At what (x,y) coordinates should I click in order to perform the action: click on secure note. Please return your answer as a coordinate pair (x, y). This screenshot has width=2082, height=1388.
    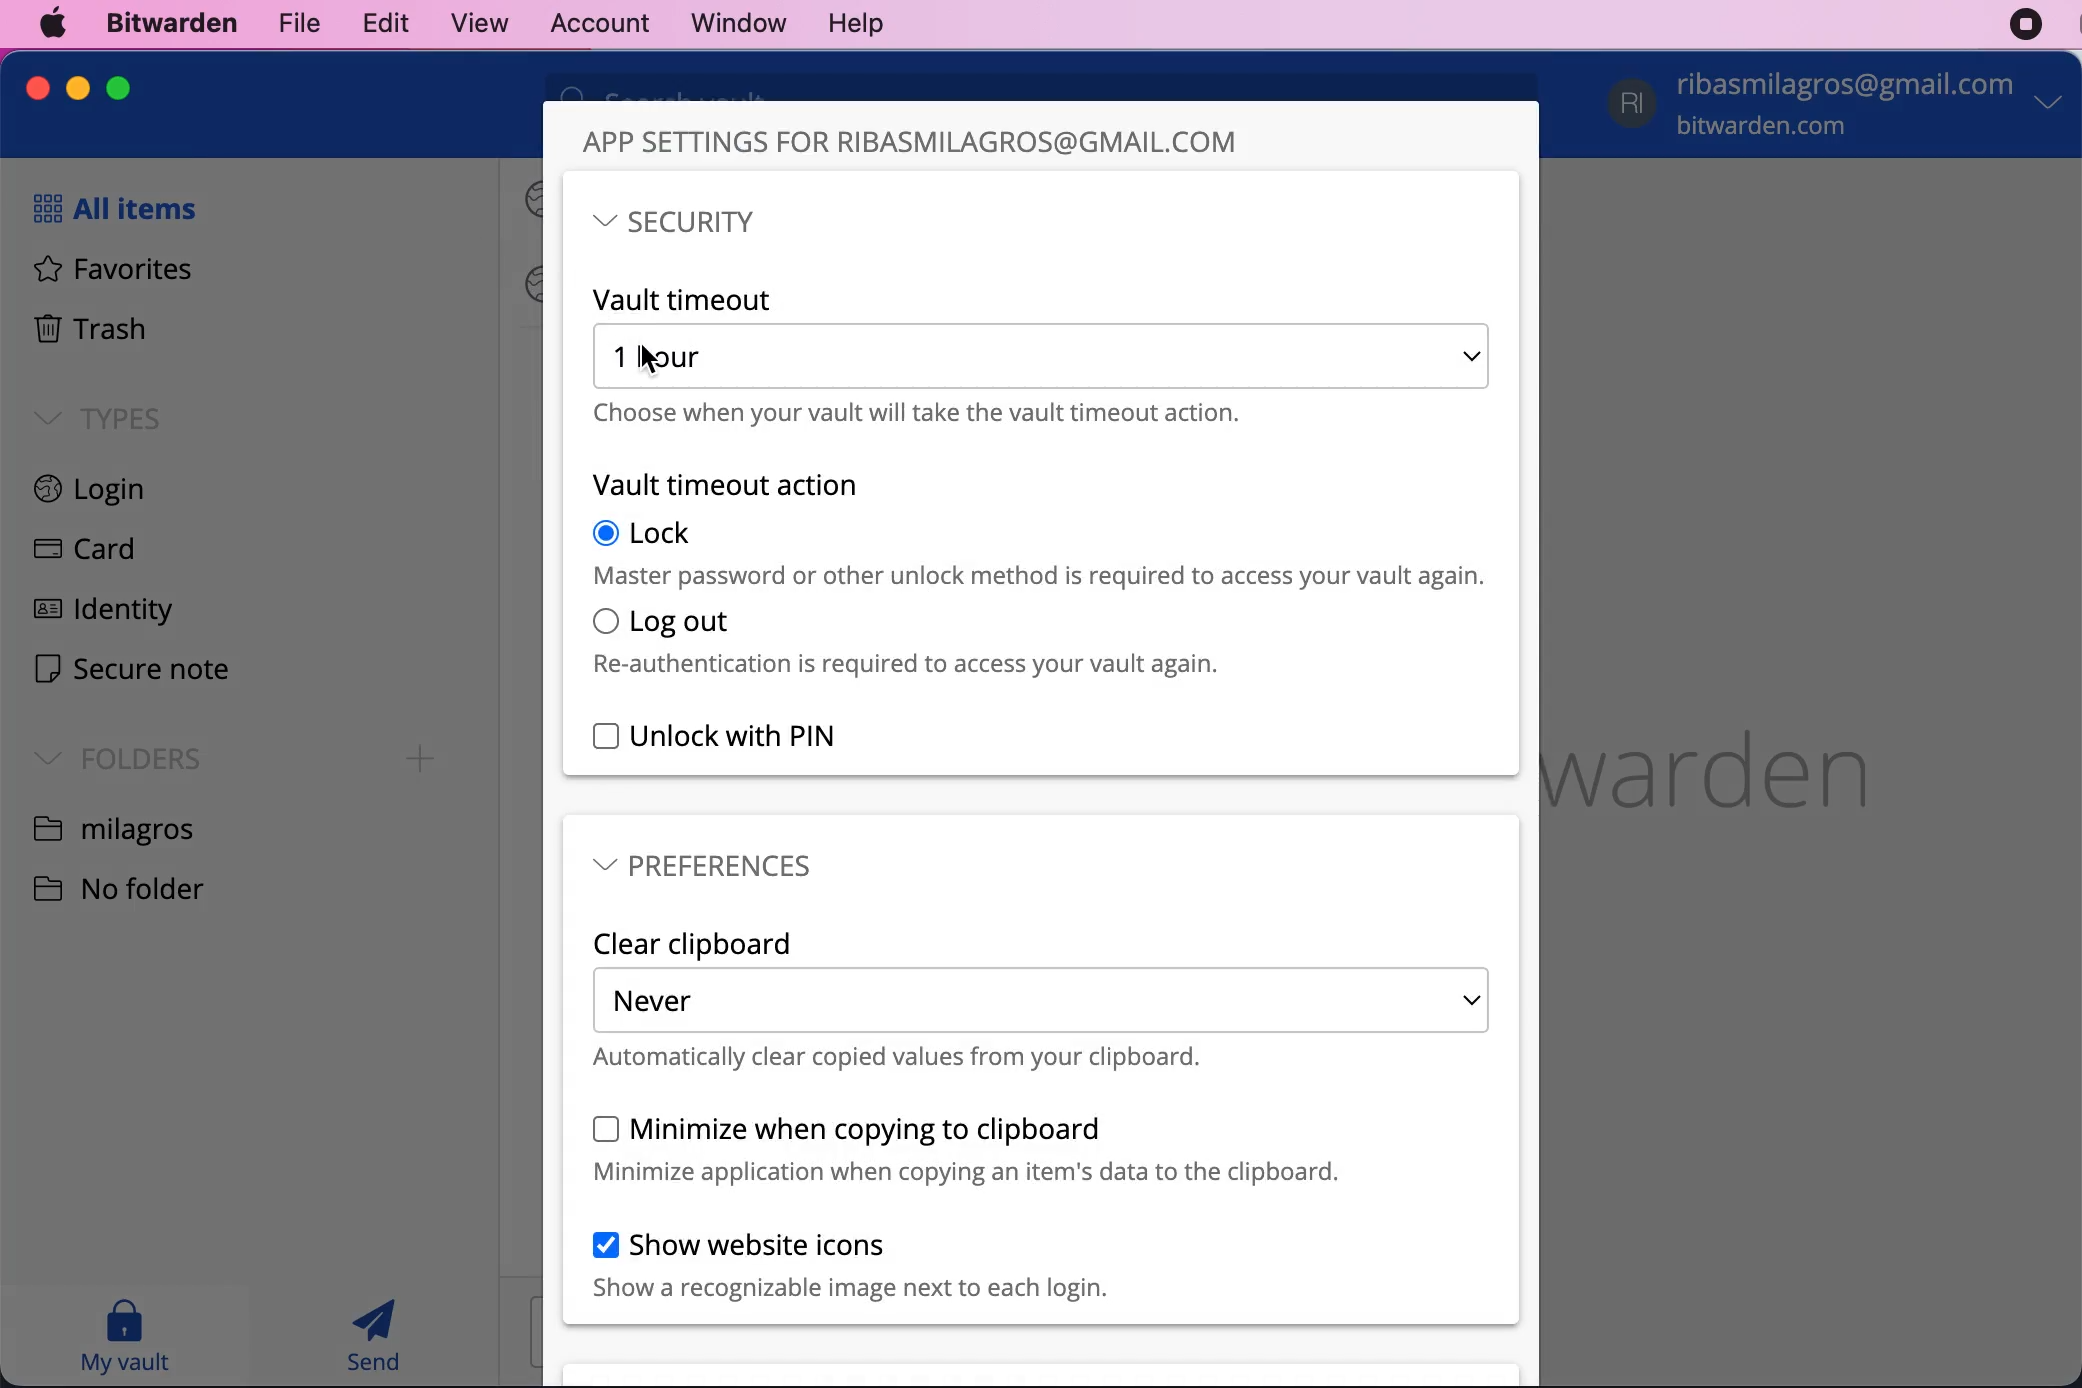
    Looking at the image, I should click on (131, 672).